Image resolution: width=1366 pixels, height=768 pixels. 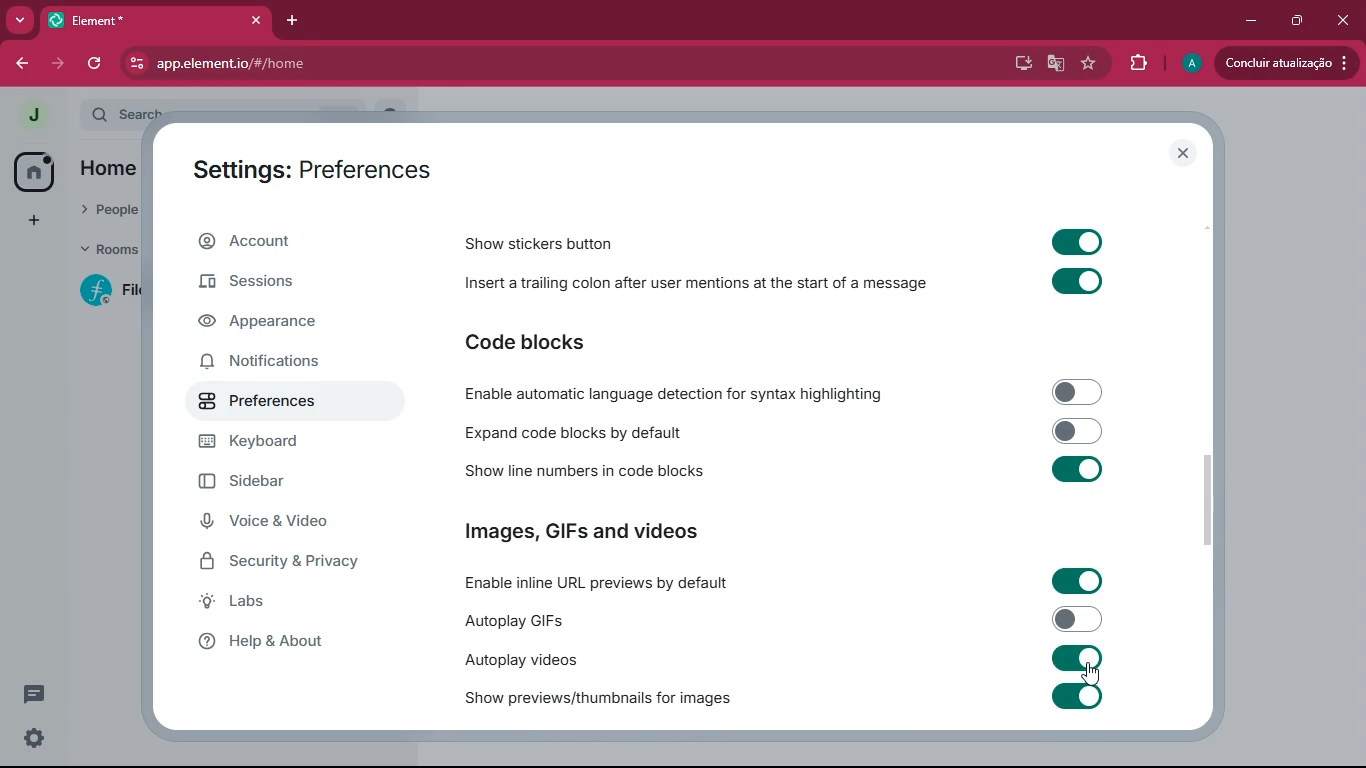 I want to click on add tab, so click(x=299, y=19).